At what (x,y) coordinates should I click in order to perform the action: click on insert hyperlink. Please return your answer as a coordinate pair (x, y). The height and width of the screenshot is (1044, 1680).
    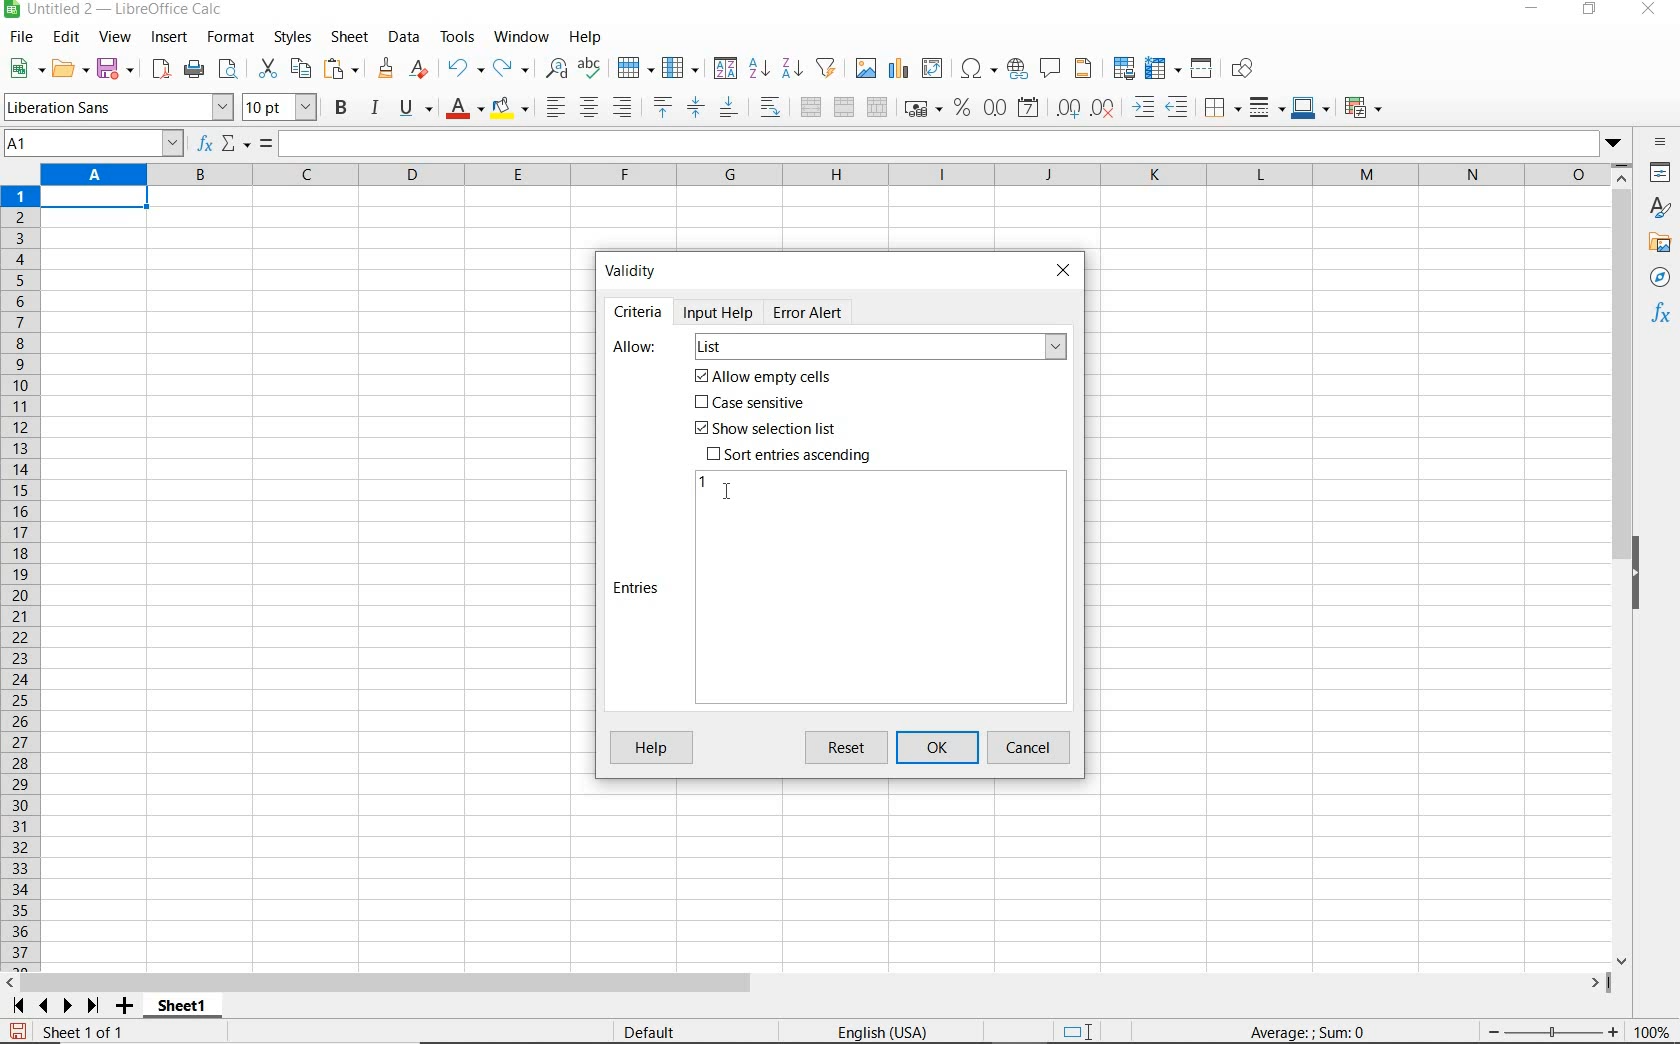
    Looking at the image, I should click on (1017, 67).